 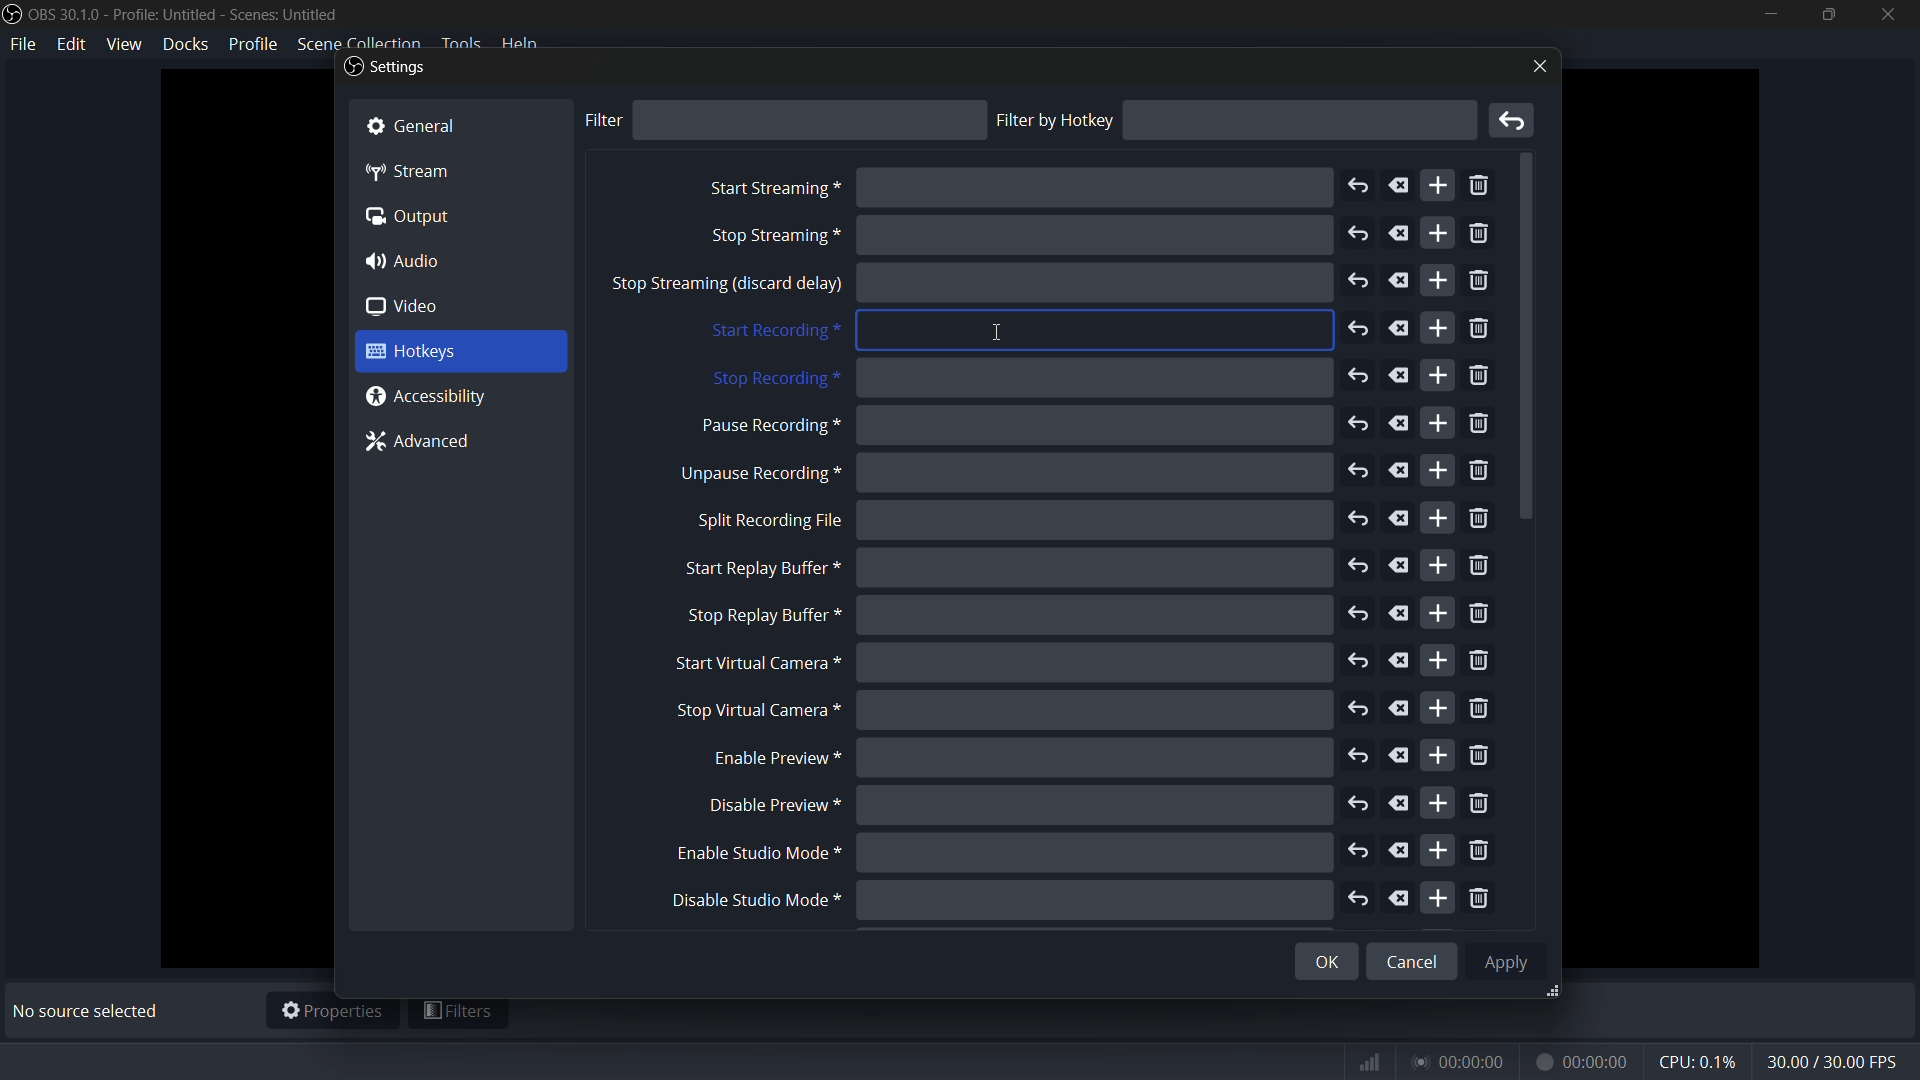 I want to click on Apply, so click(x=1510, y=960).